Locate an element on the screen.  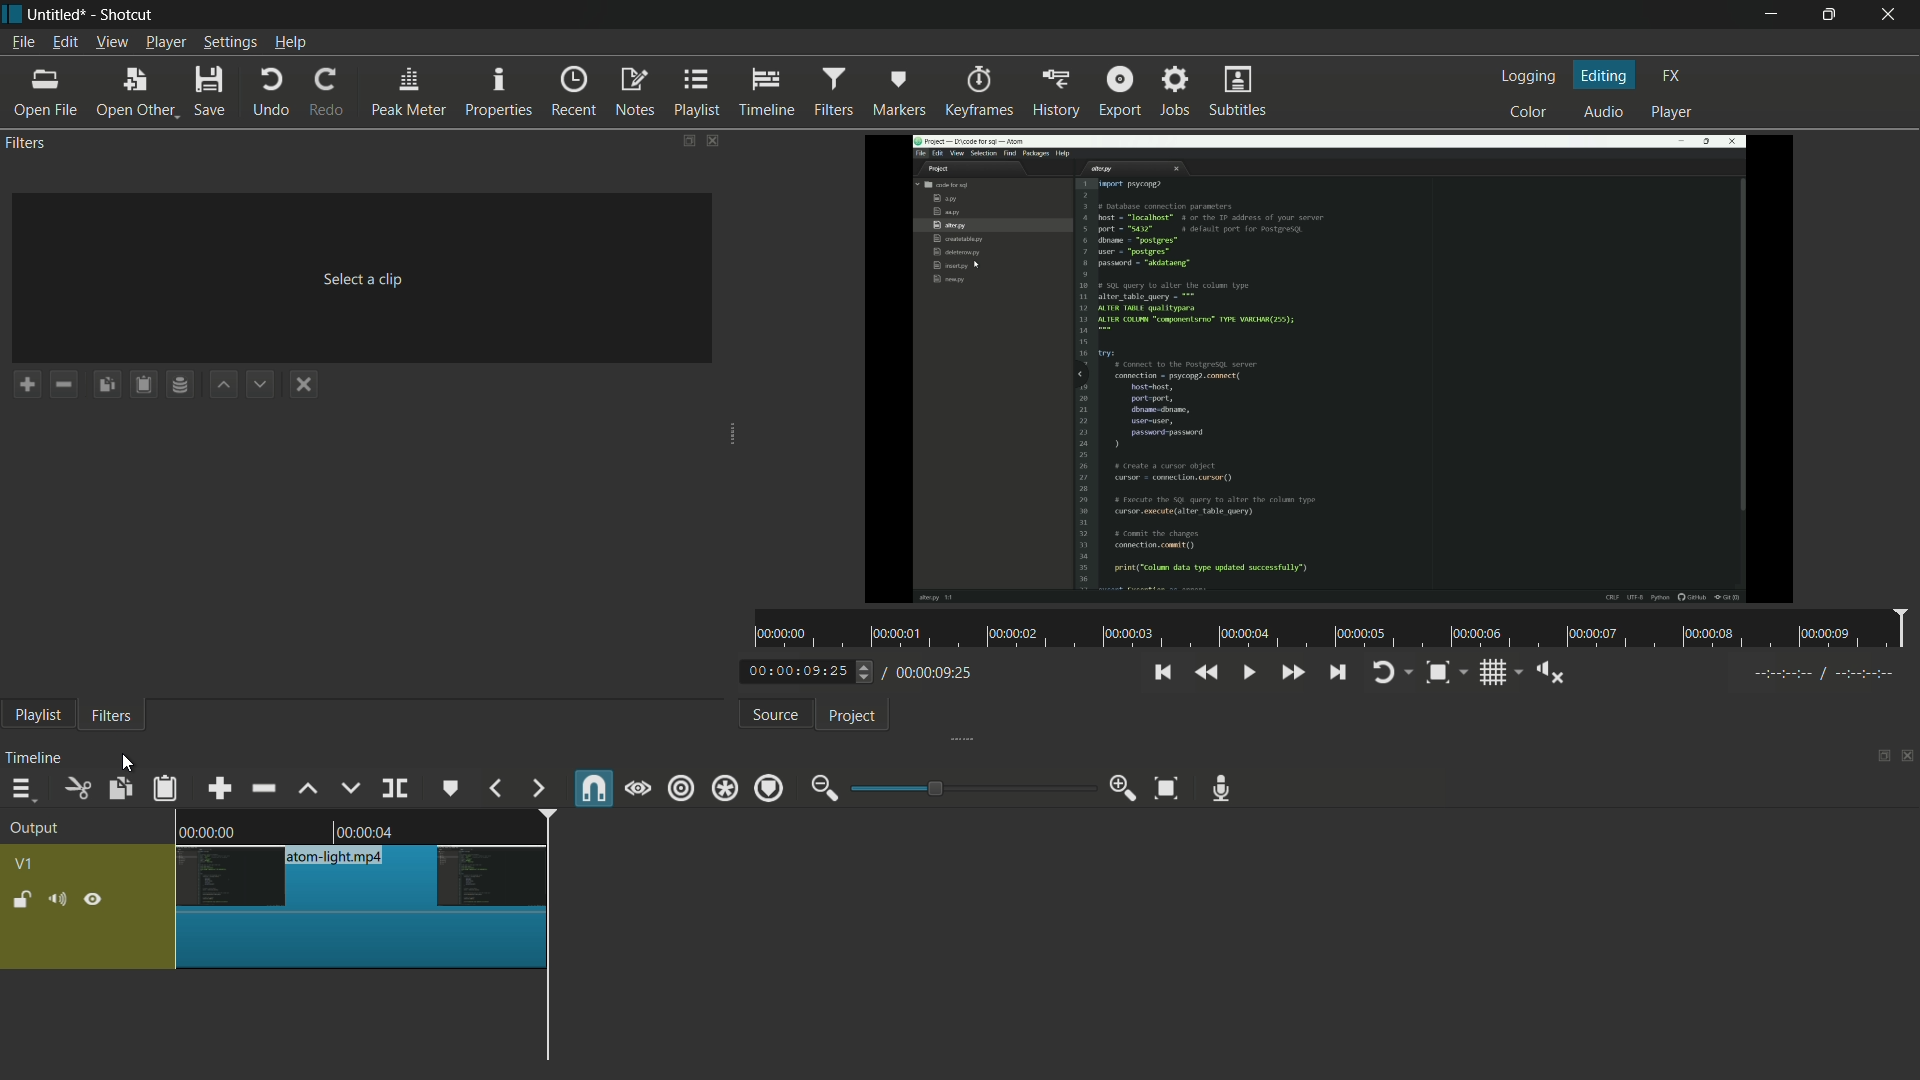
record audio is located at coordinates (1227, 789).